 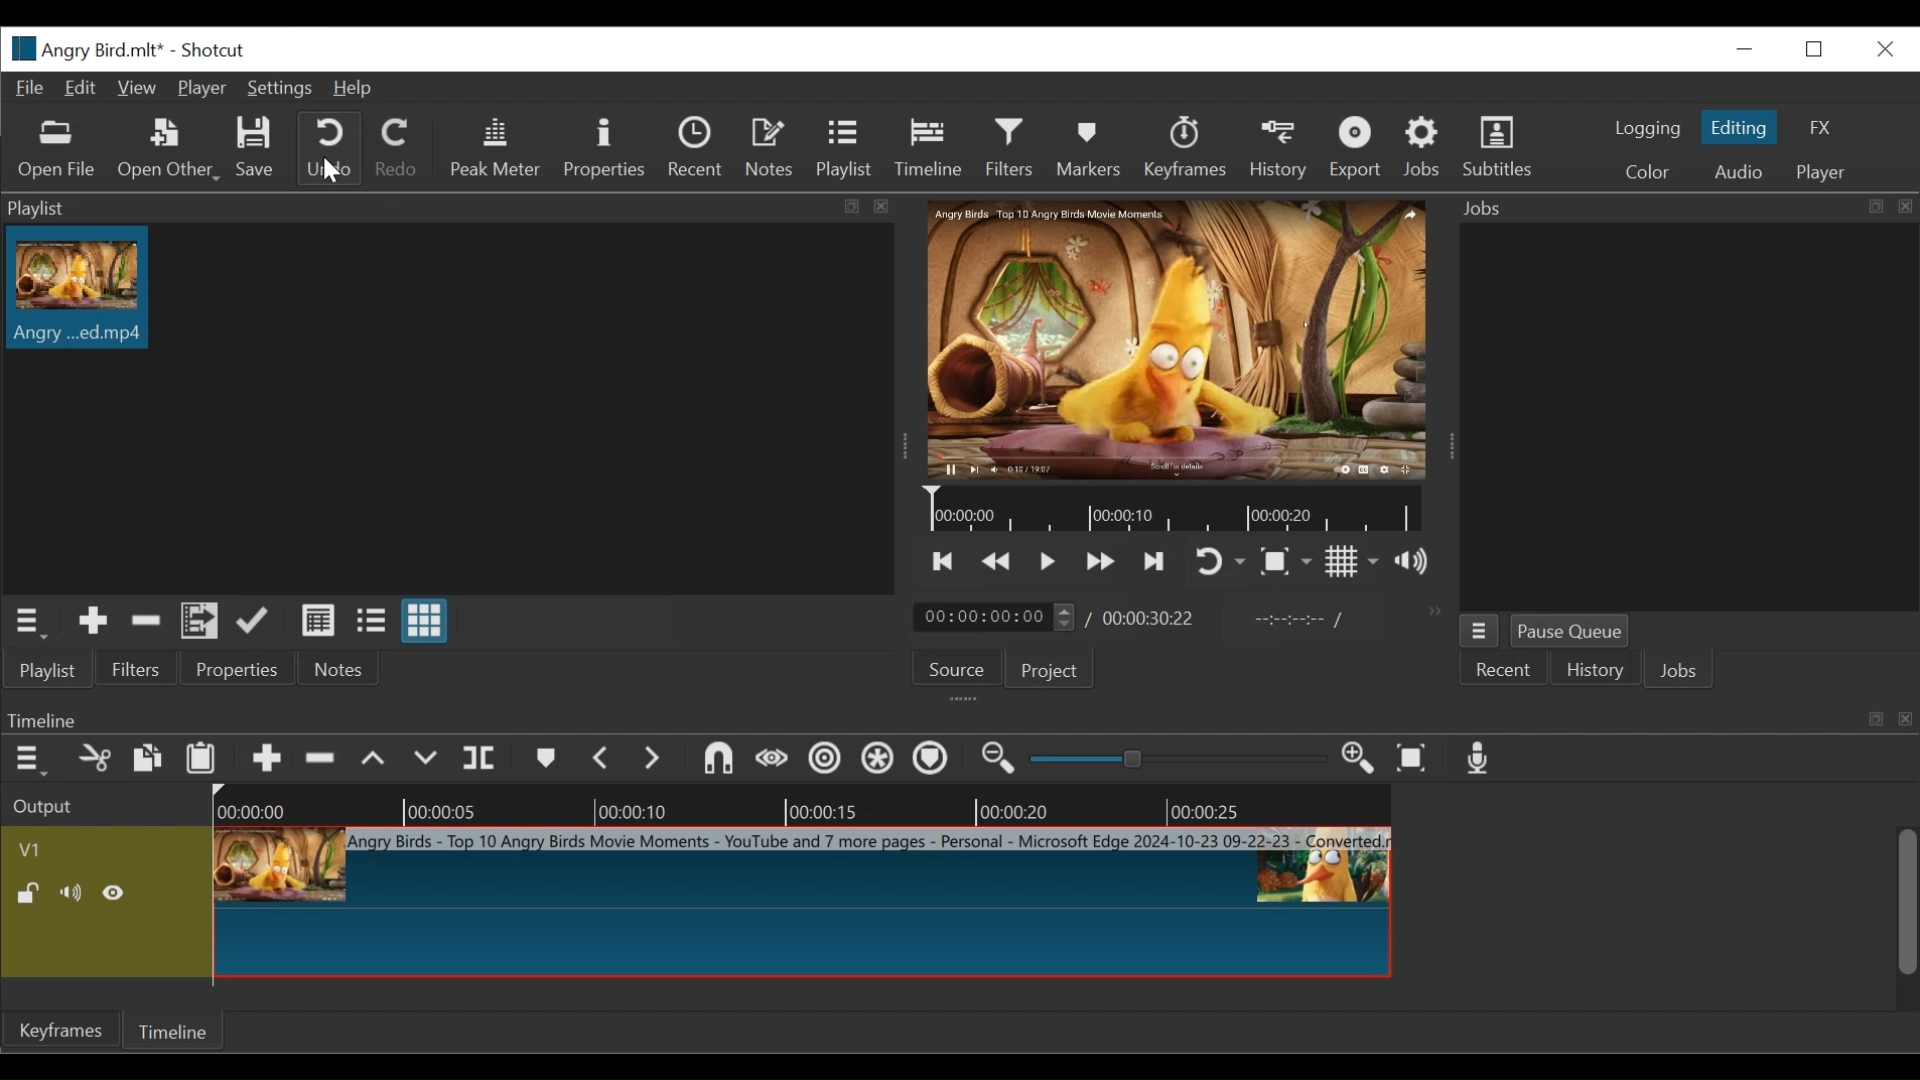 What do you see at coordinates (951, 670) in the screenshot?
I see `Source` at bounding box center [951, 670].